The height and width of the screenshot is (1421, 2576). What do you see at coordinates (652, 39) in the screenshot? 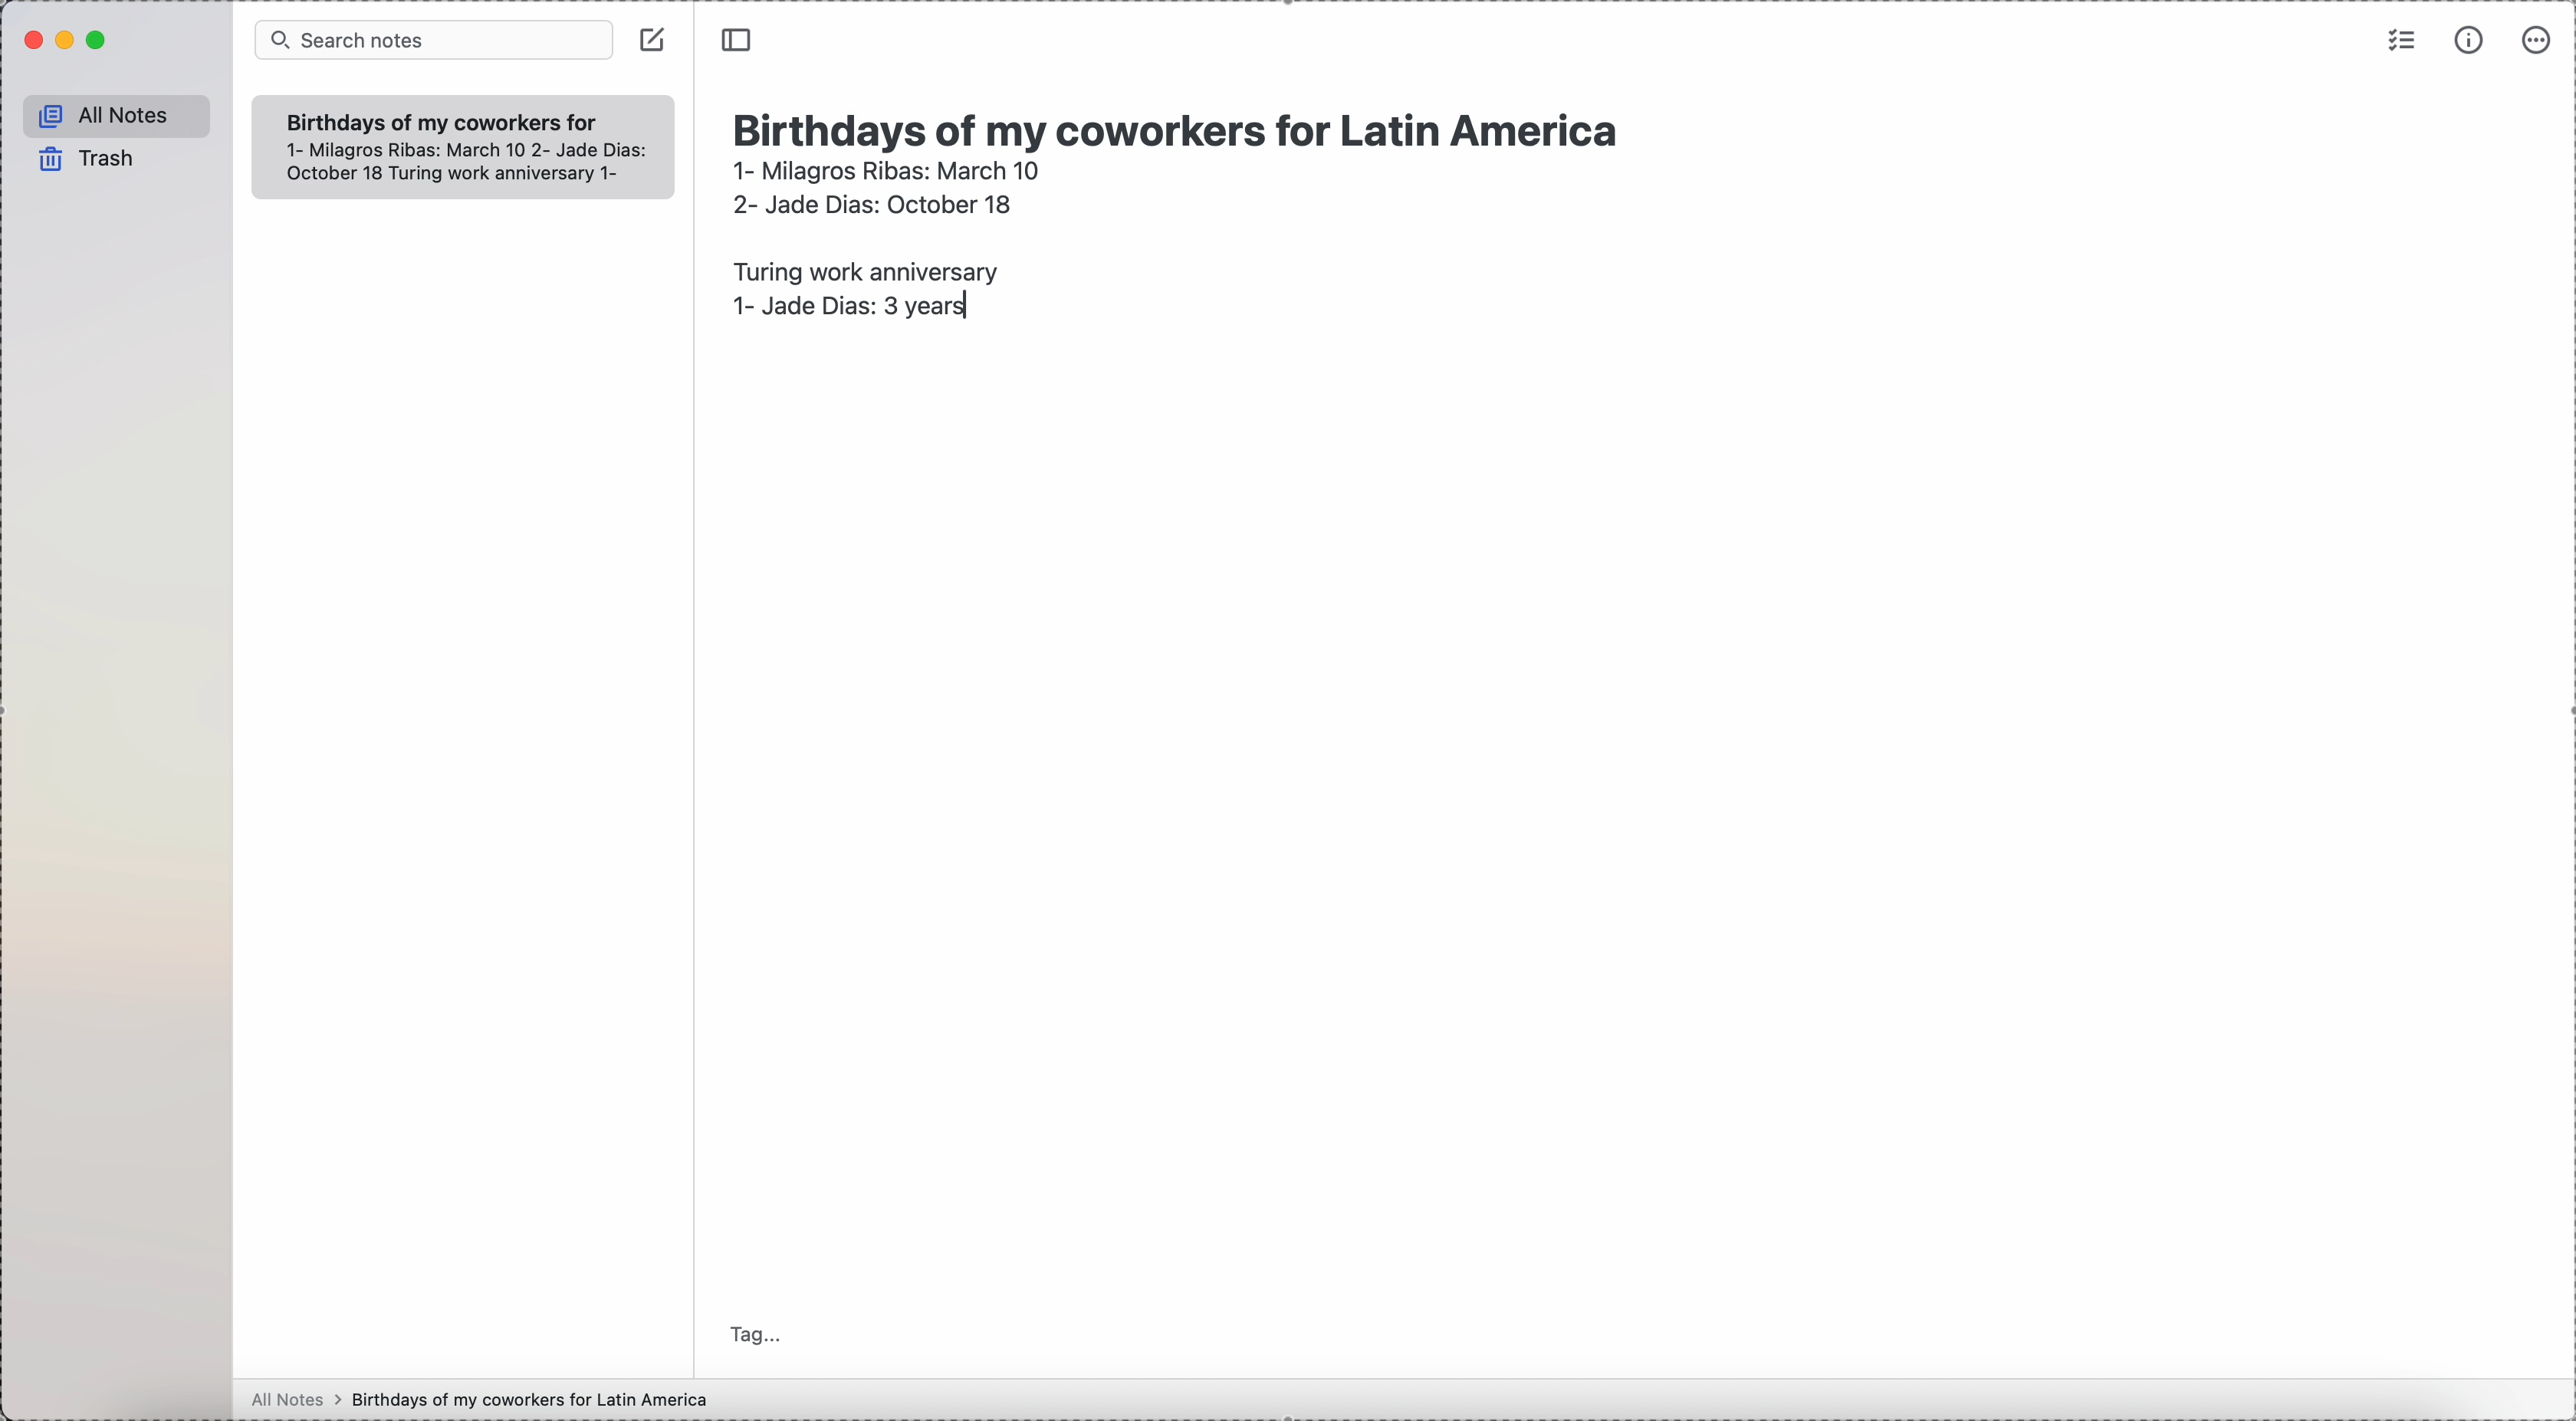
I see `create note` at bounding box center [652, 39].